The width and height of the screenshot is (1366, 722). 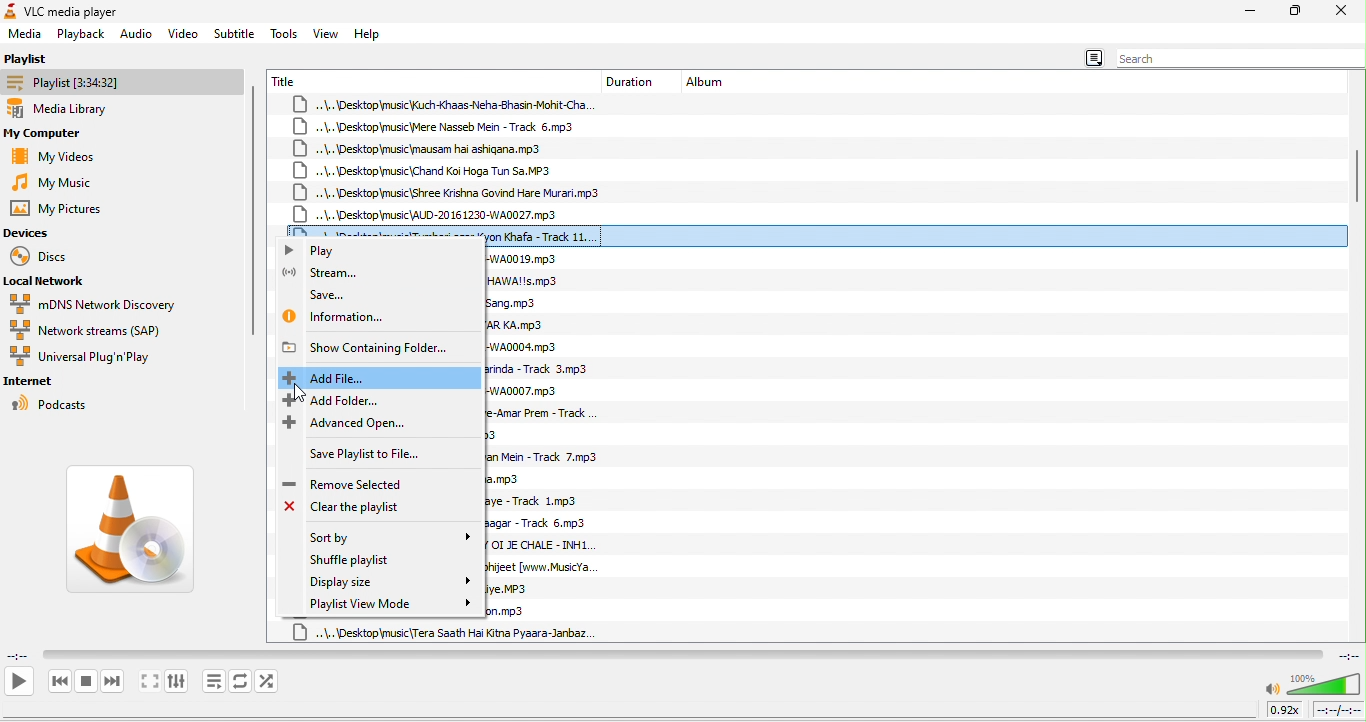 I want to click on ..\..\Desktop\music\Chand Koi Hoga Tun Sa.MP3, so click(x=423, y=170).